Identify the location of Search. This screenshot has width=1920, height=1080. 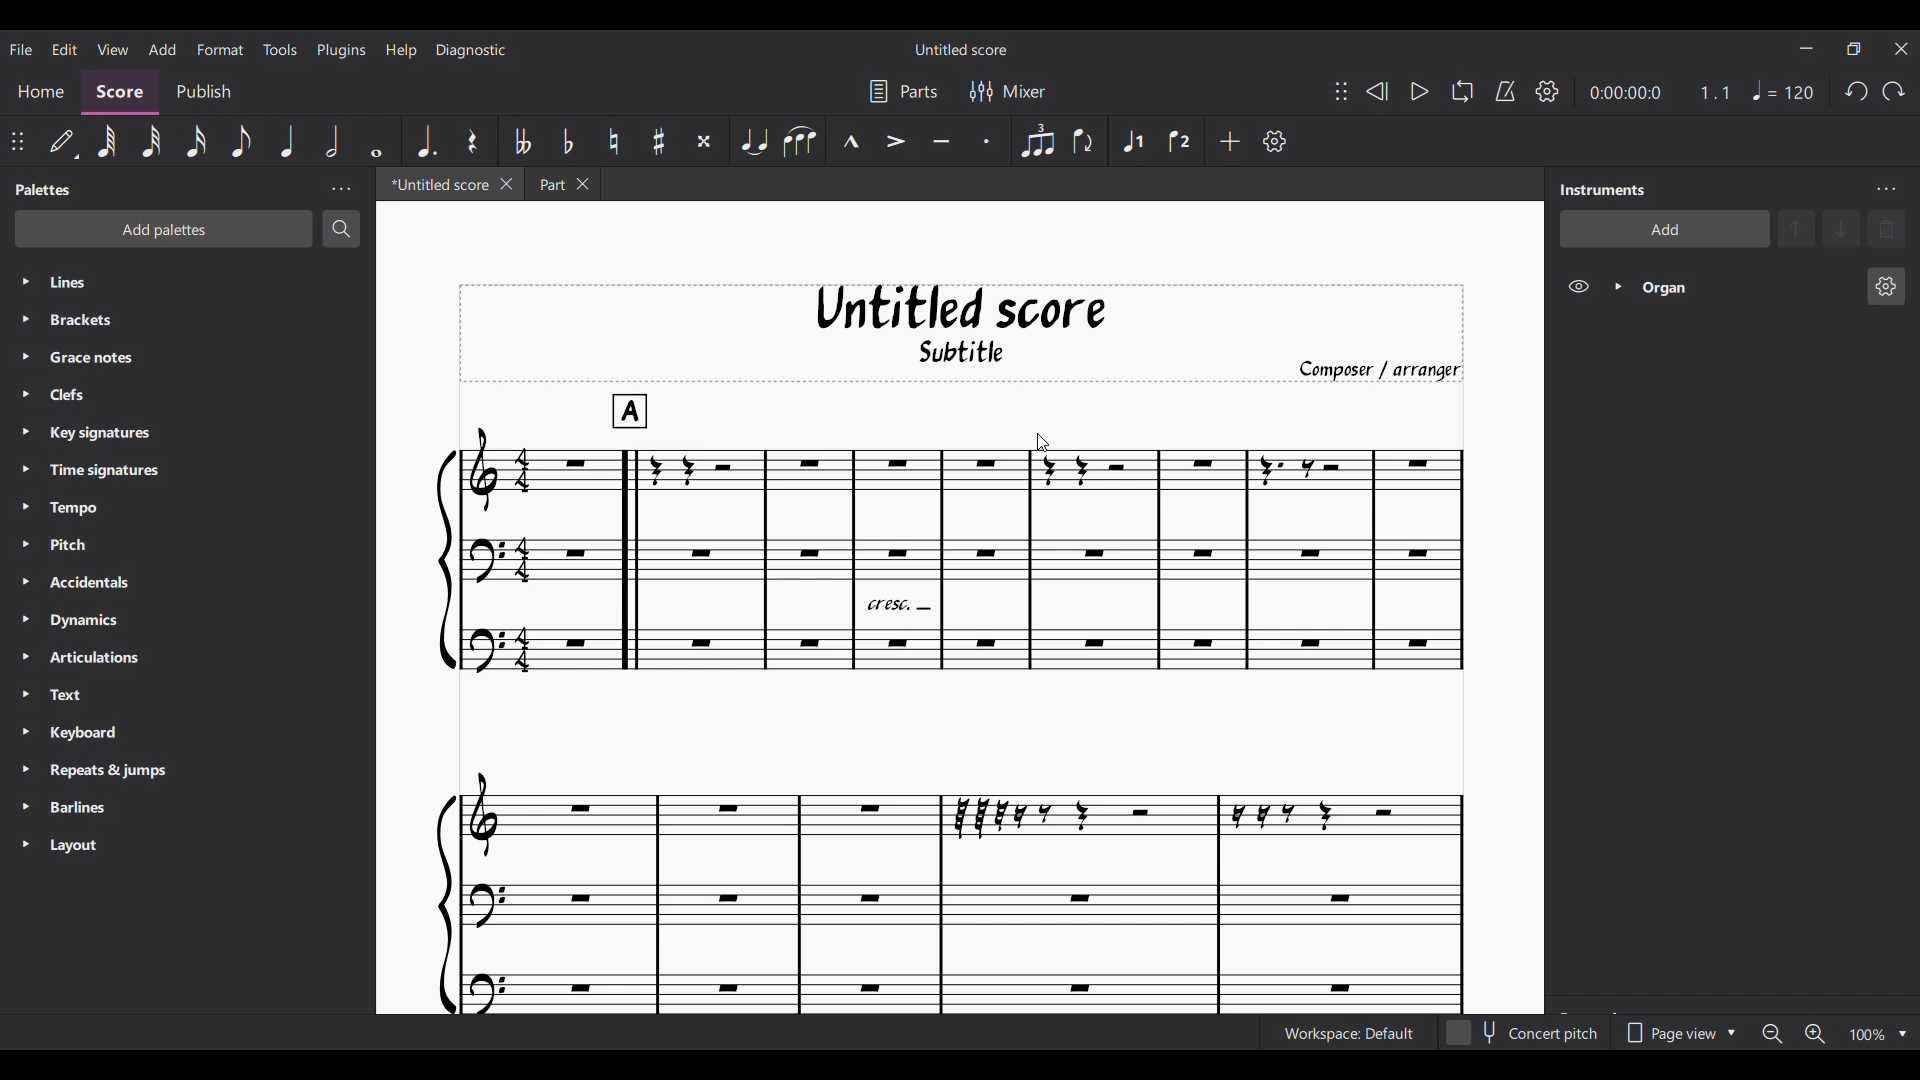
(341, 228).